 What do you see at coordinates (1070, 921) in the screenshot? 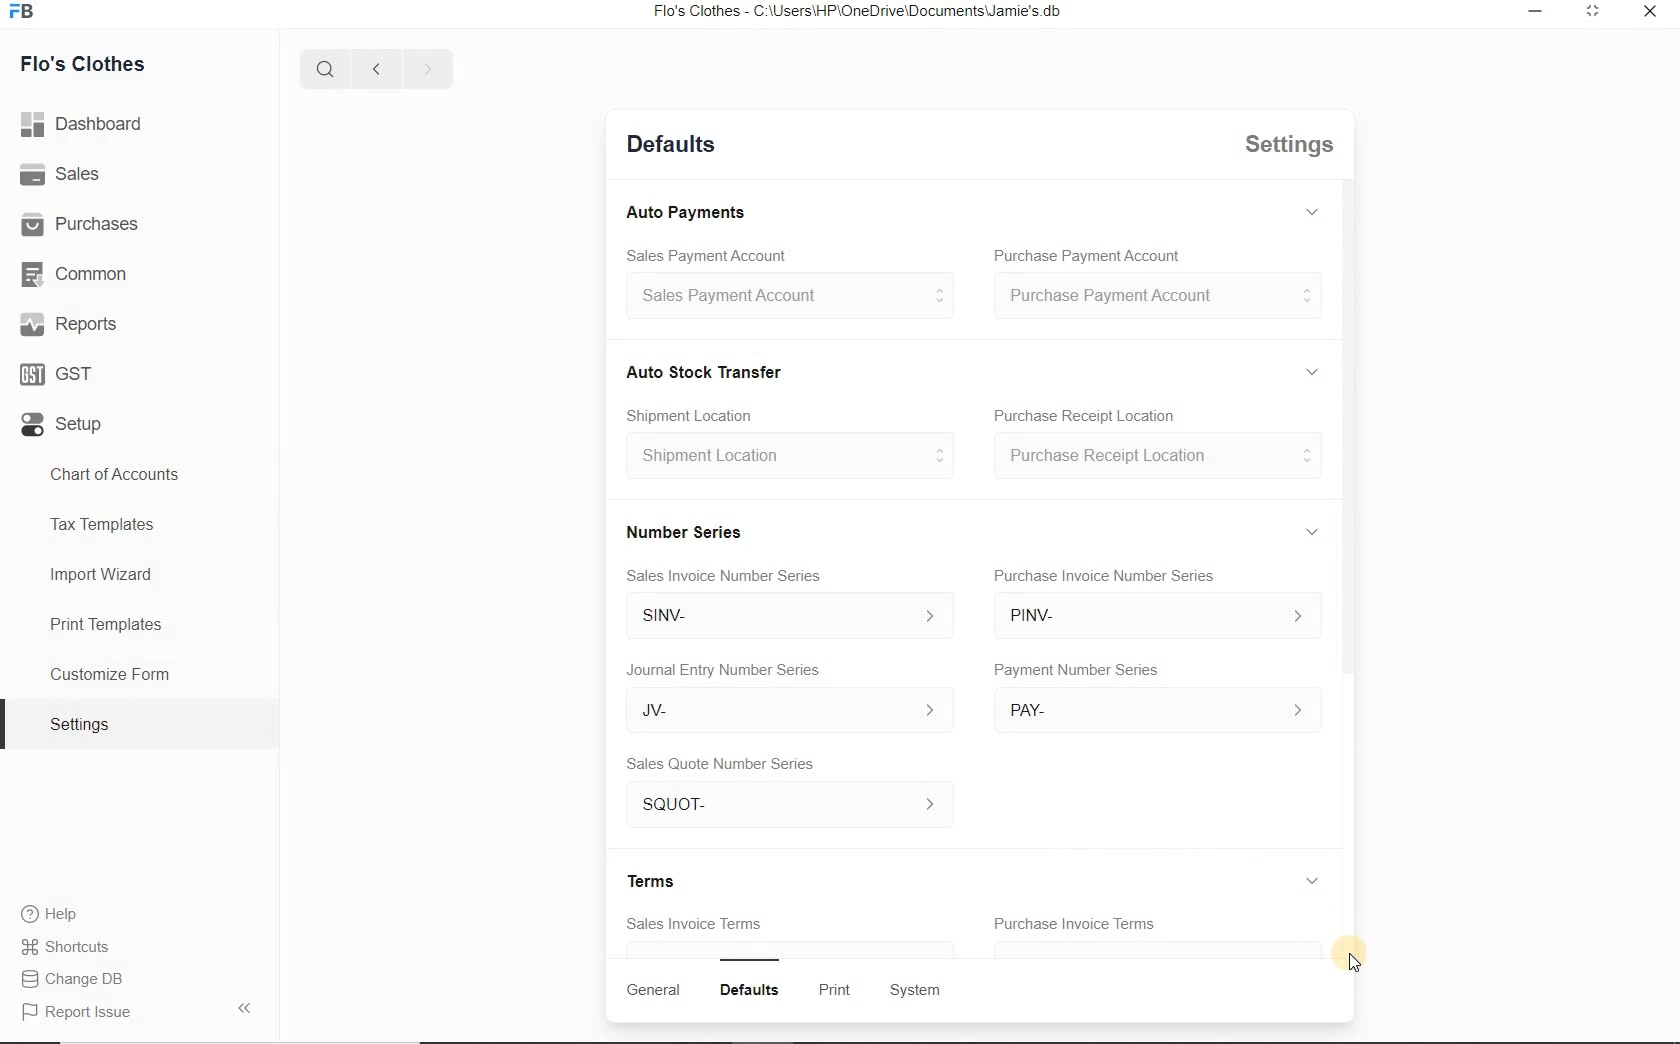
I see `Purchase Invoice Terms.` at bounding box center [1070, 921].